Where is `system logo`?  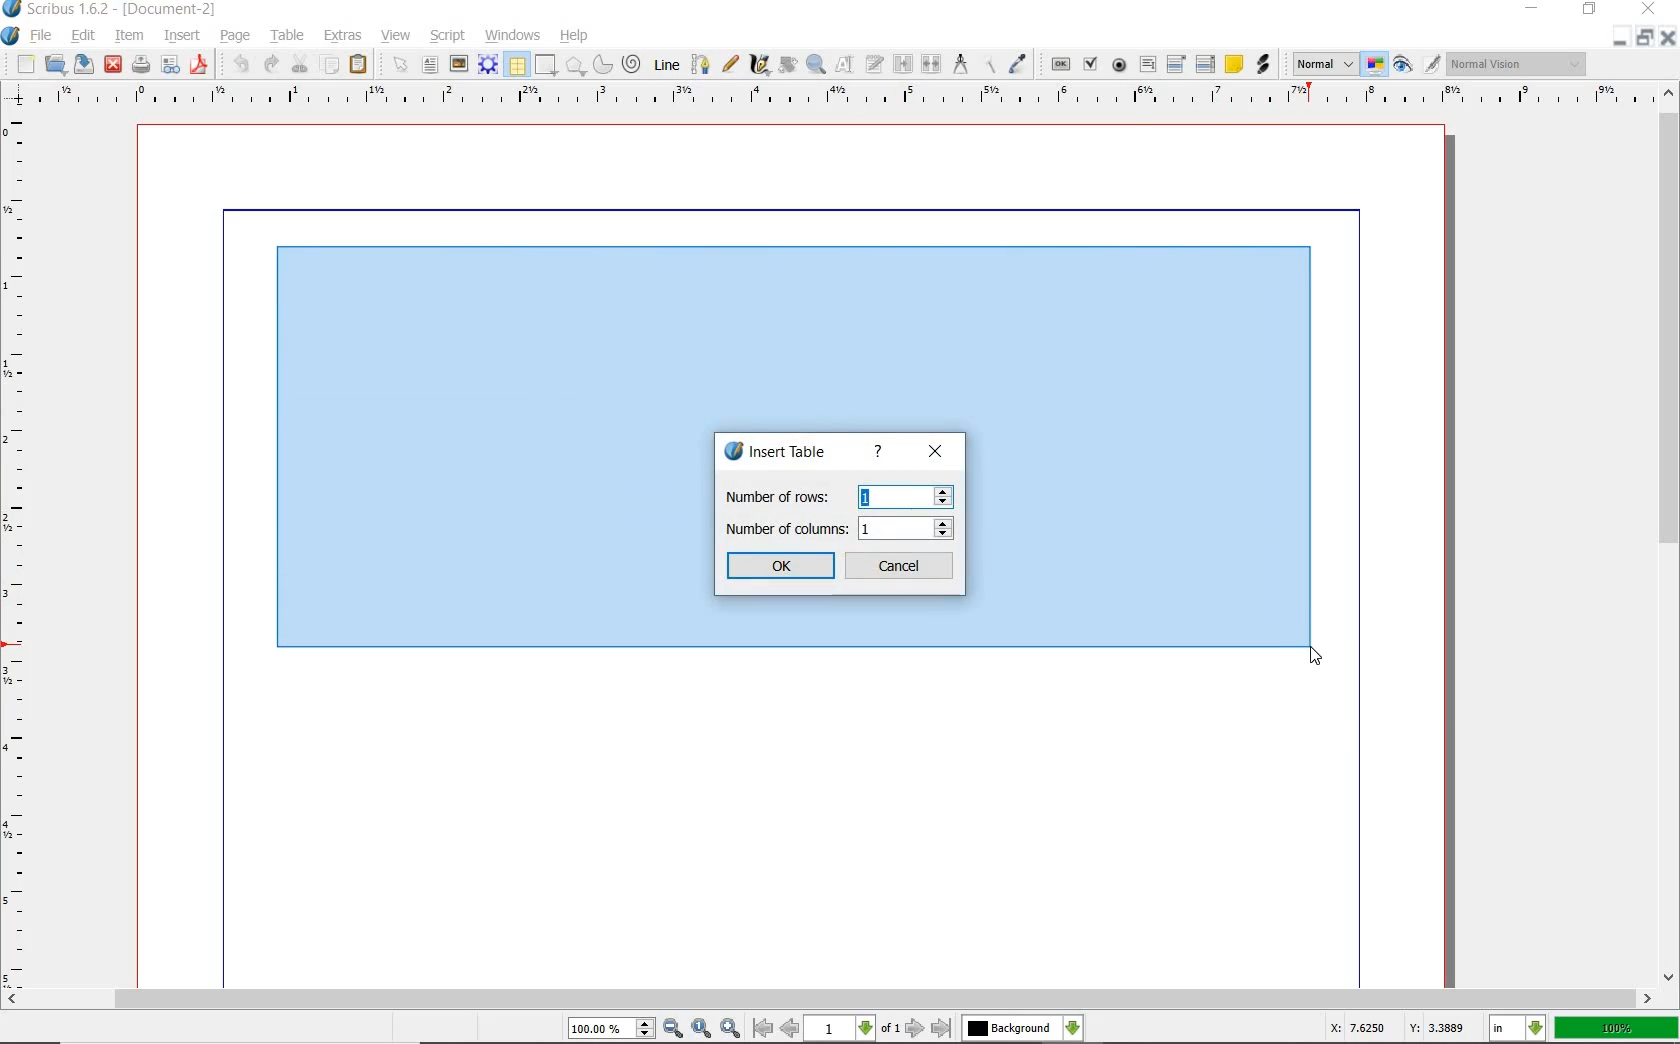
system logo is located at coordinates (13, 34).